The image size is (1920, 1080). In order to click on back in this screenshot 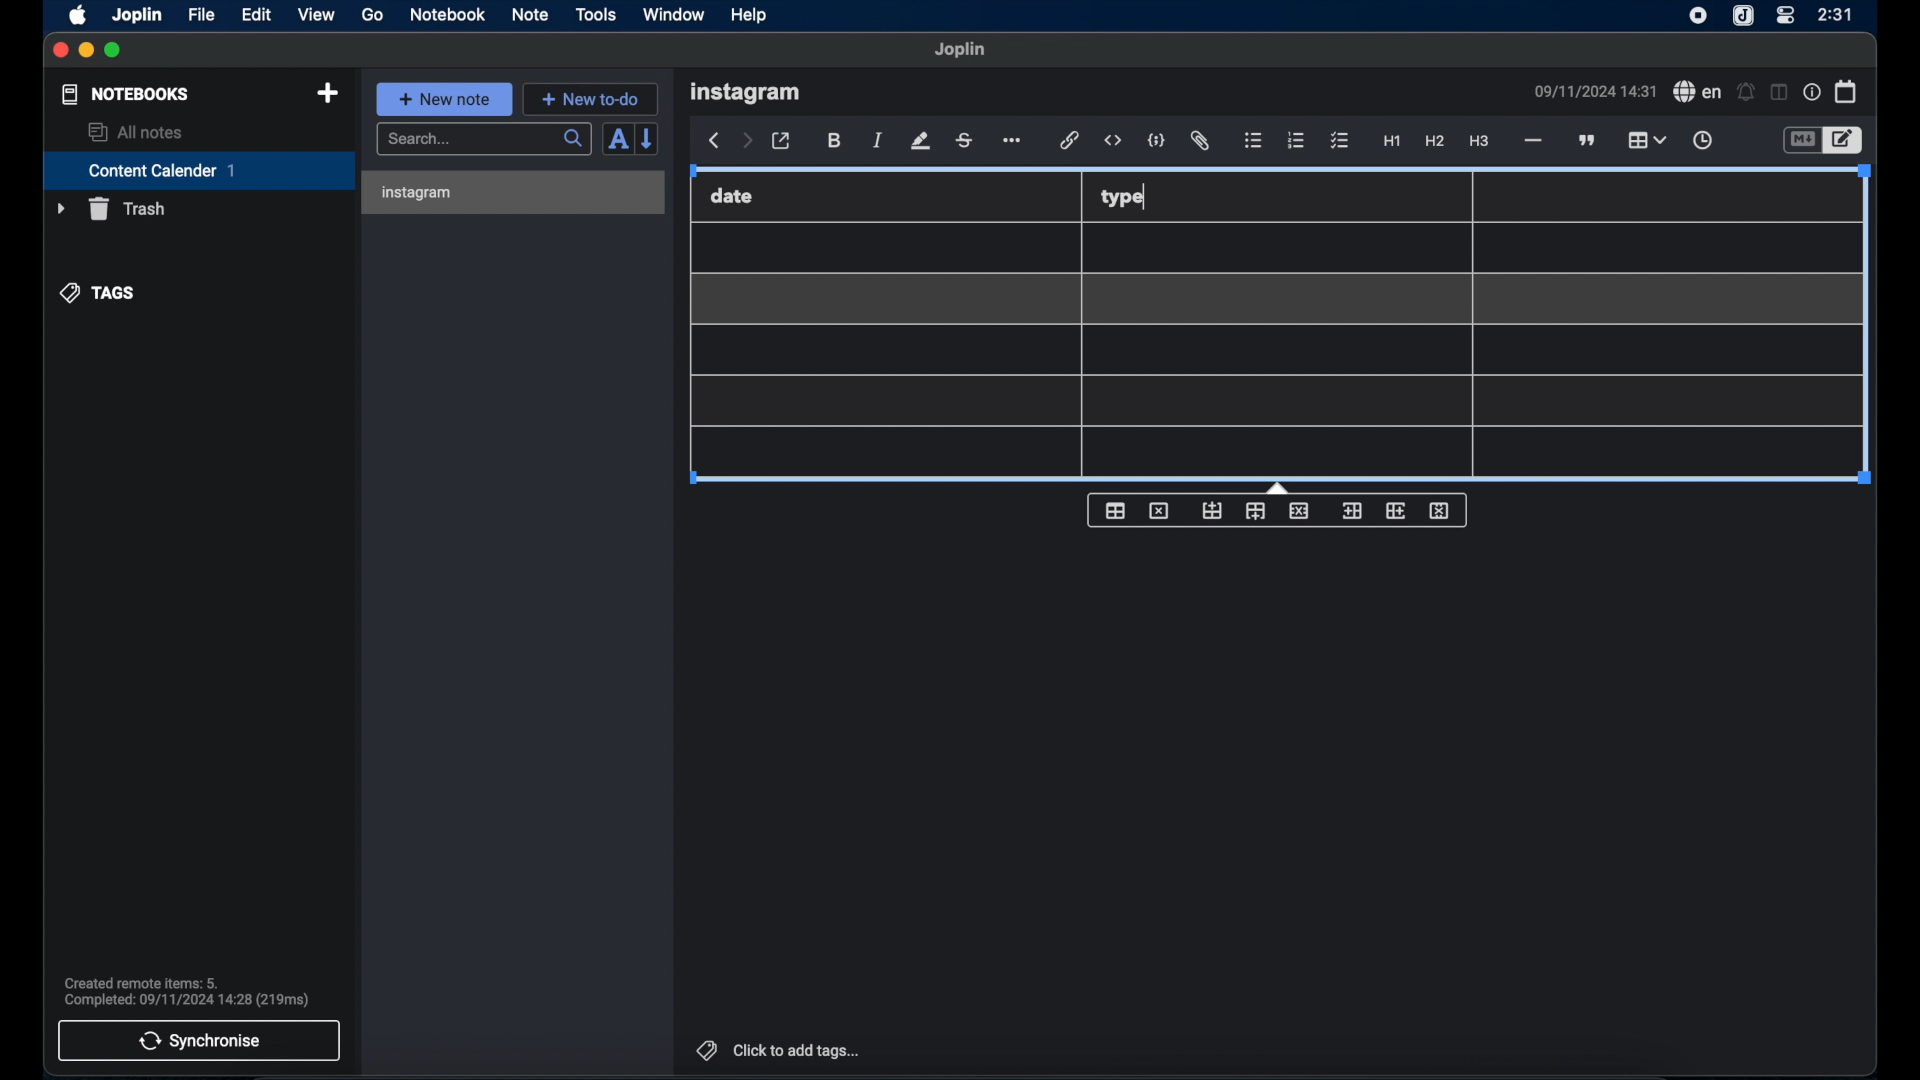, I will do `click(711, 141)`.